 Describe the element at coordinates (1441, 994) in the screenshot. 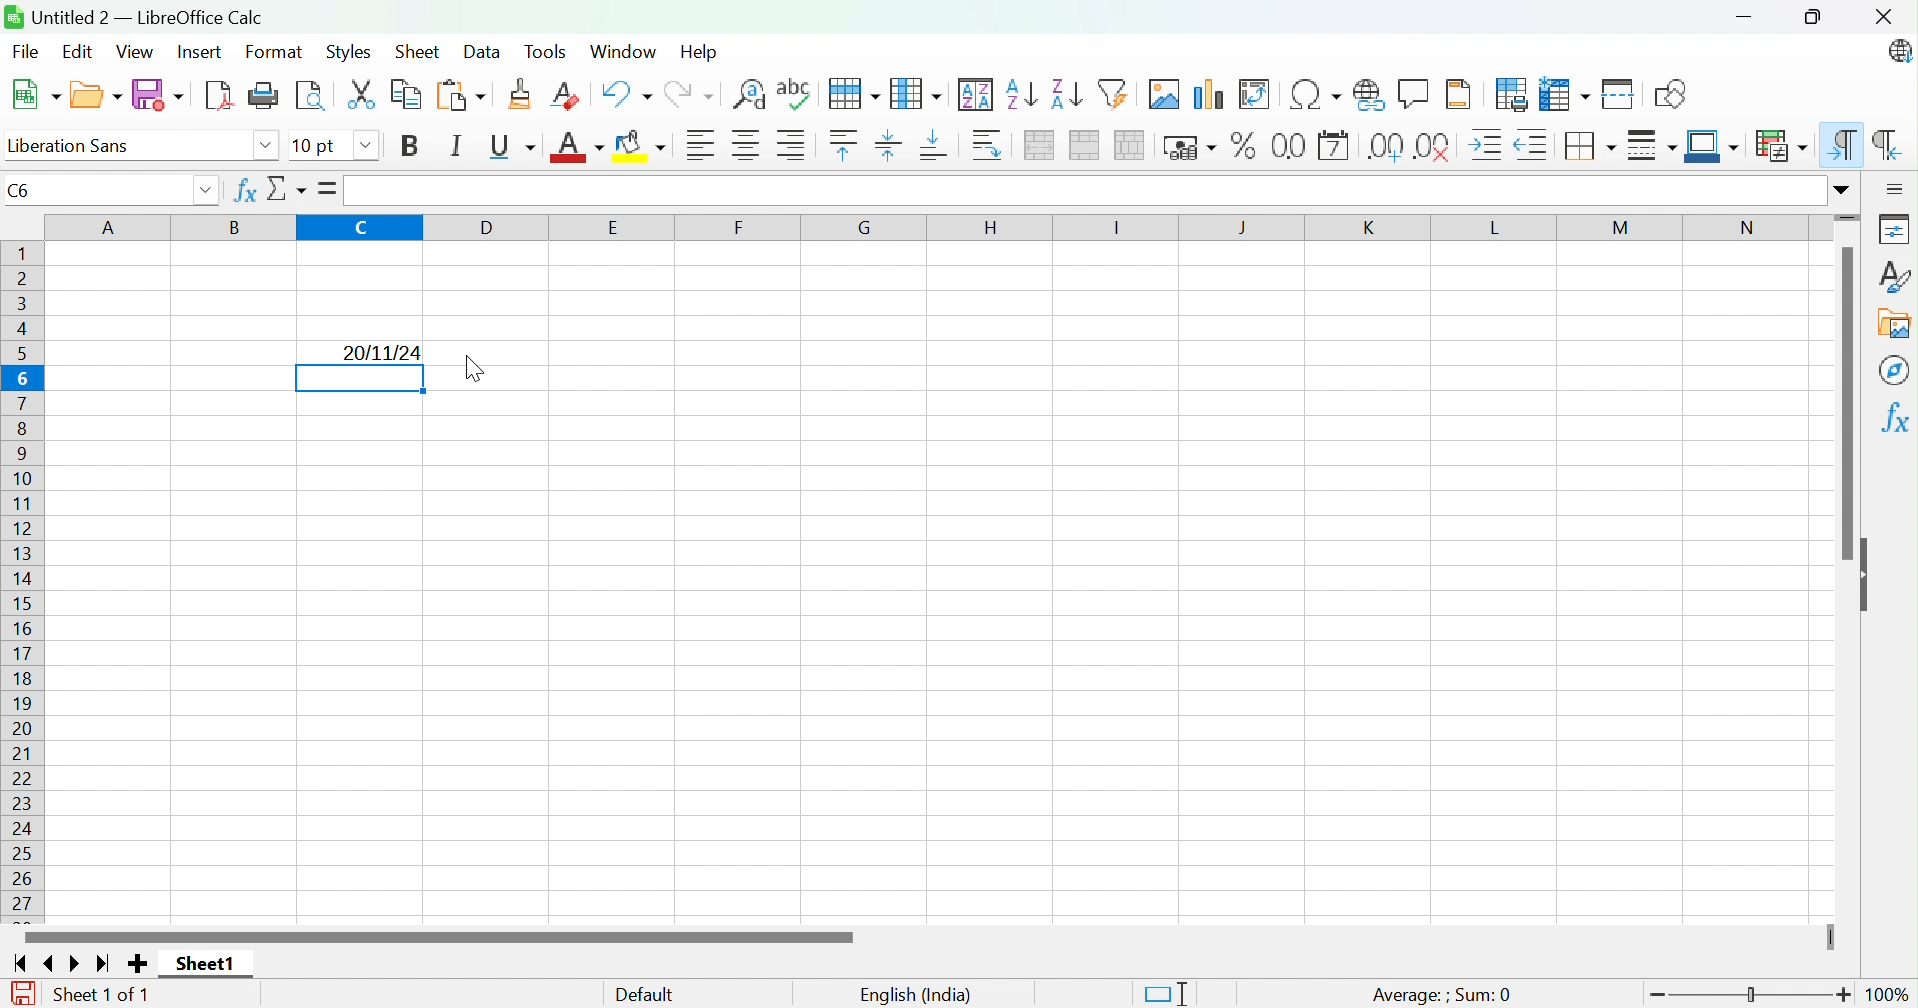

I see `Average: ; Sum:0` at that location.